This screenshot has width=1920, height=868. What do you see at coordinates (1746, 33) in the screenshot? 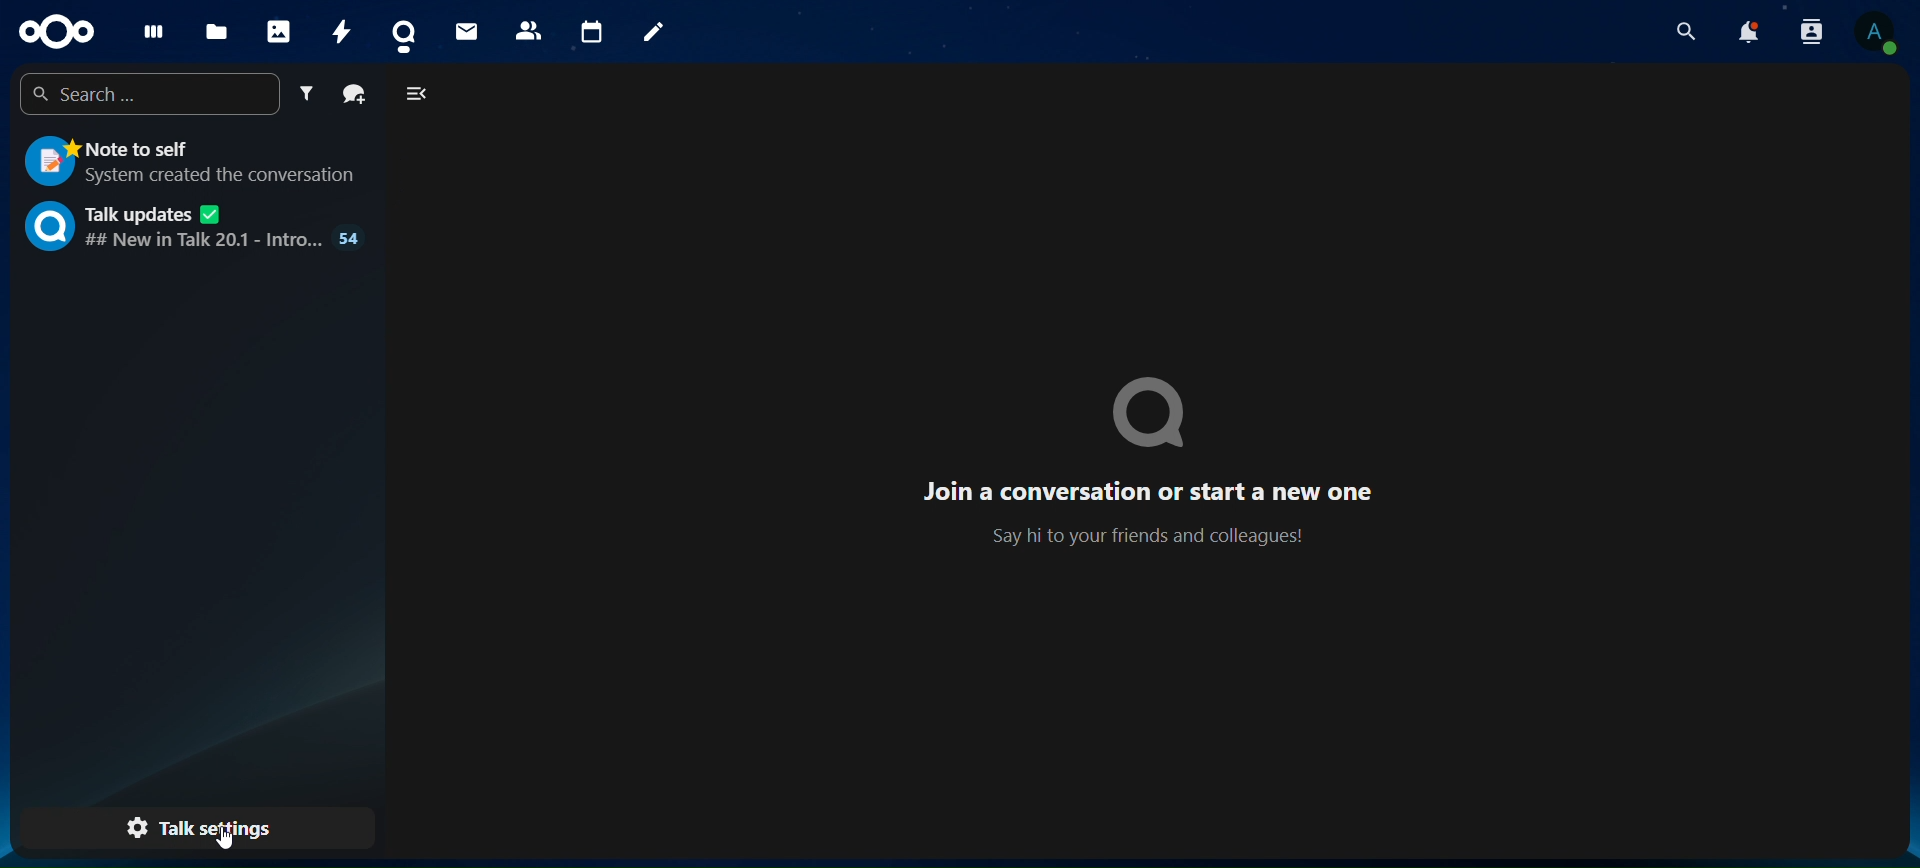
I see `notifications` at bounding box center [1746, 33].